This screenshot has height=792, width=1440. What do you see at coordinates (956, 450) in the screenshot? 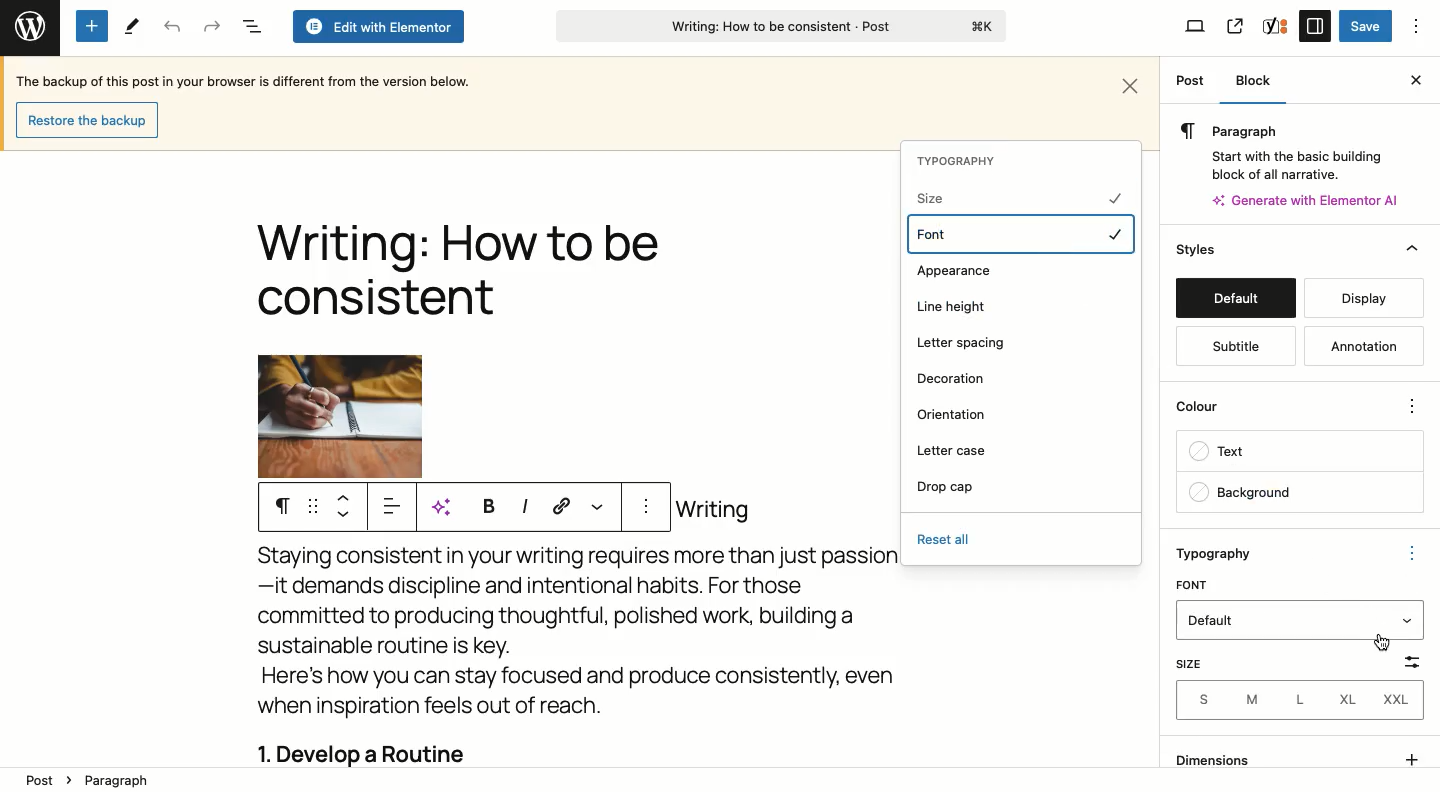
I see `Letter case` at bounding box center [956, 450].